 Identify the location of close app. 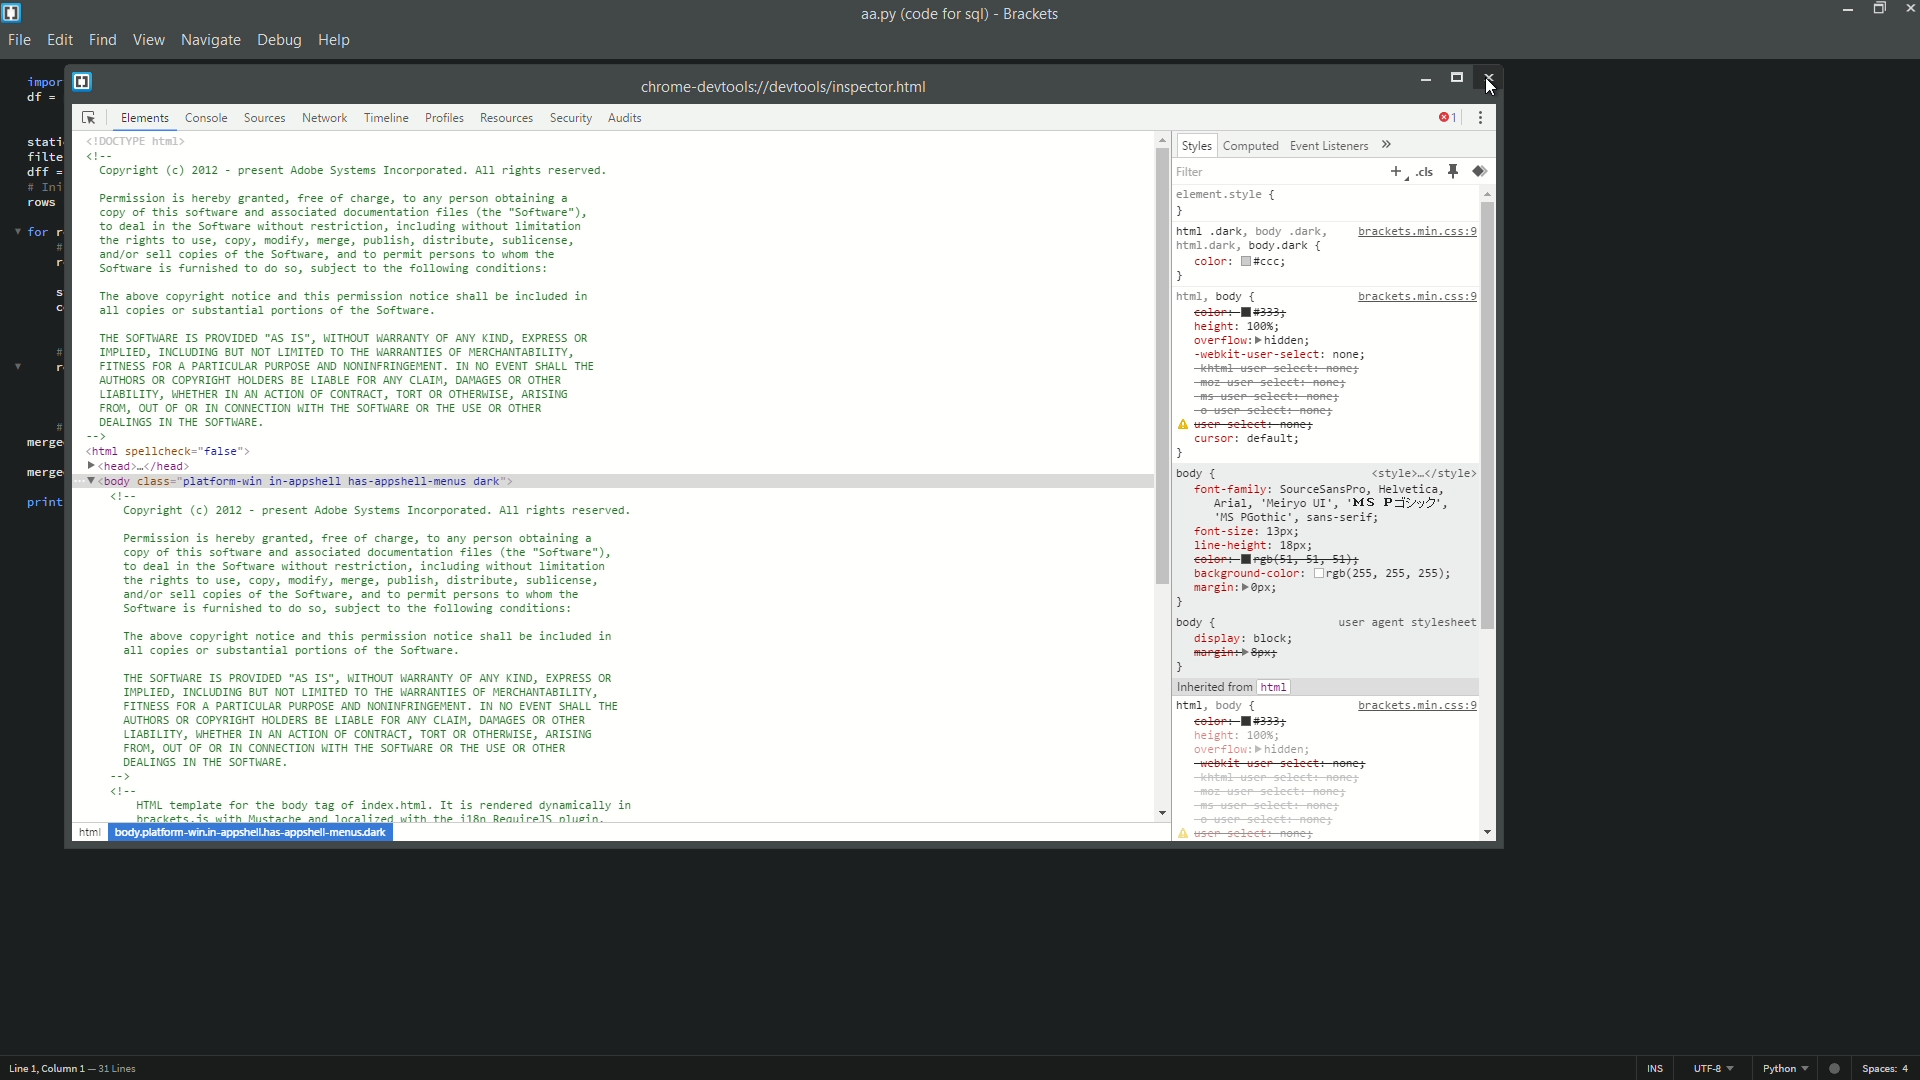
(1908, 8).